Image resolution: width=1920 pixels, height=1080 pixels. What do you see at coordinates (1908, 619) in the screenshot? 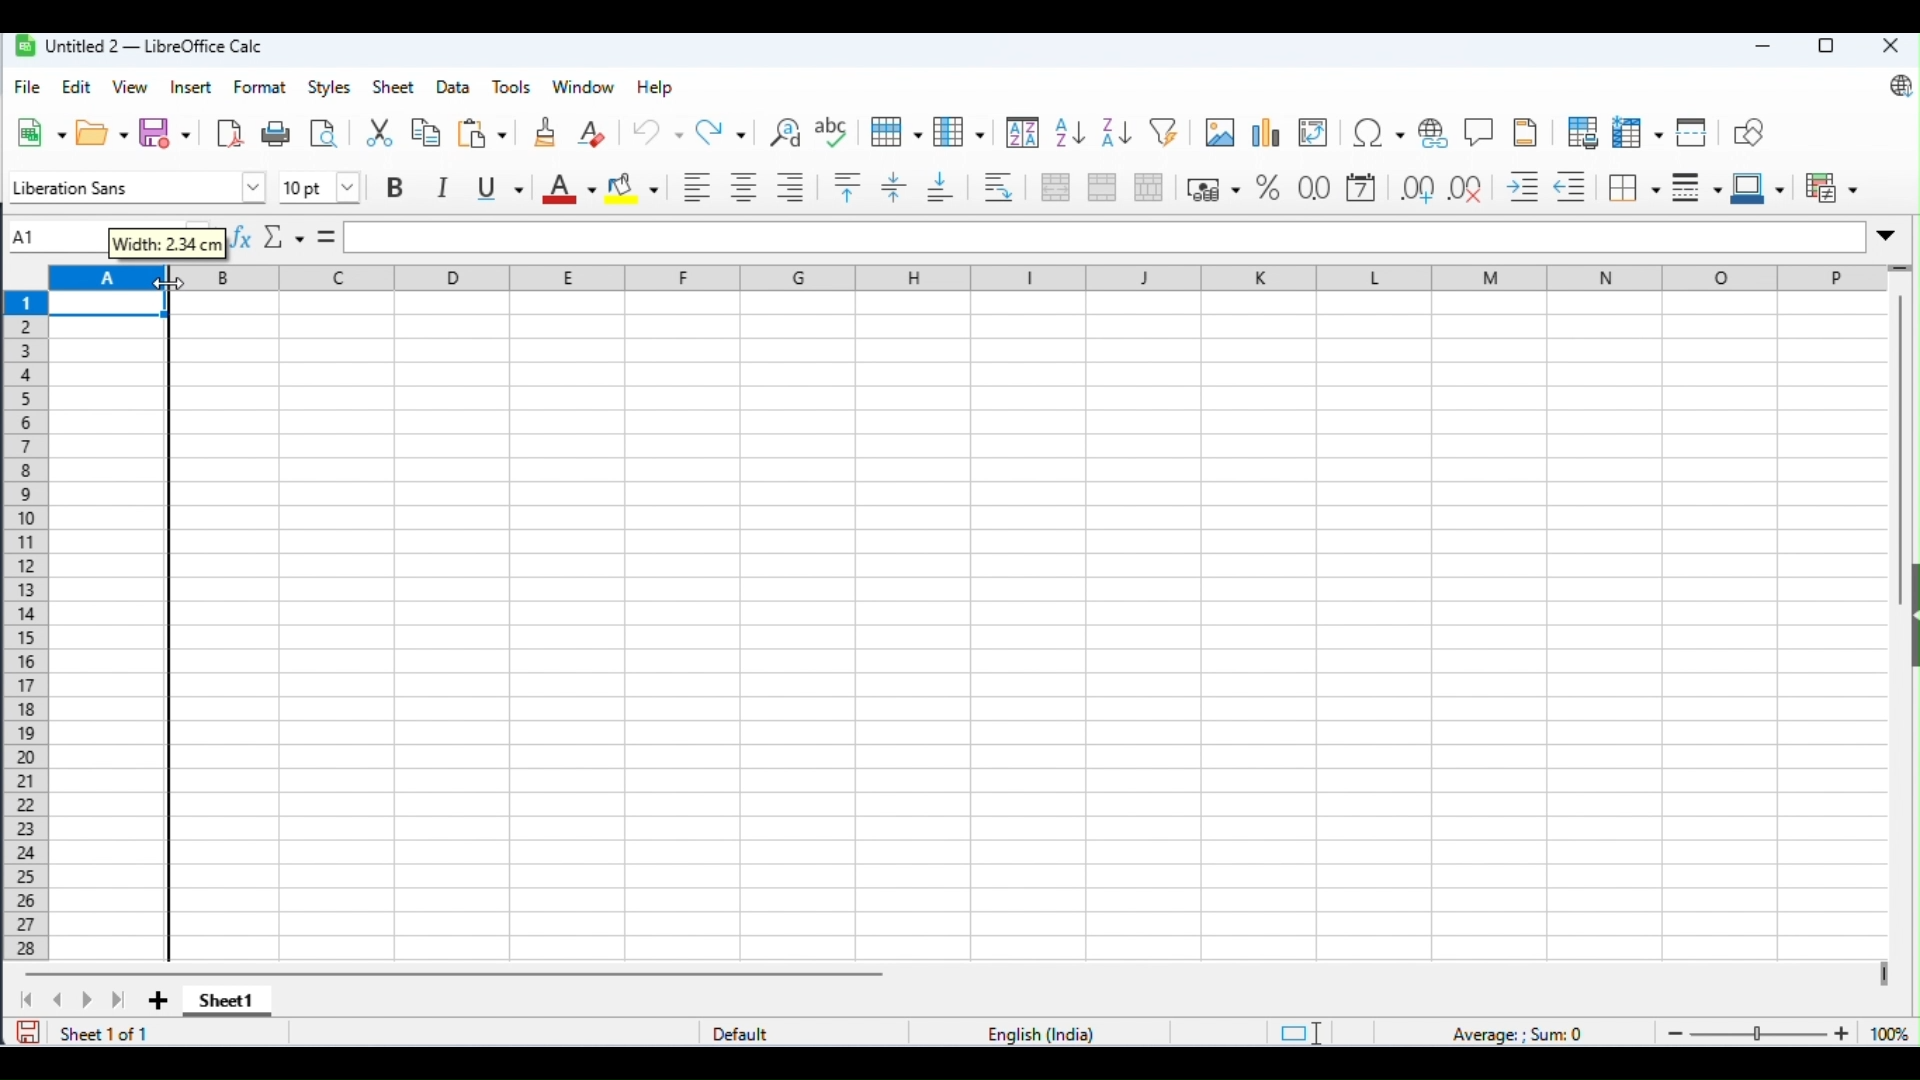
I see `hide` at bounding box center [1908, 619].